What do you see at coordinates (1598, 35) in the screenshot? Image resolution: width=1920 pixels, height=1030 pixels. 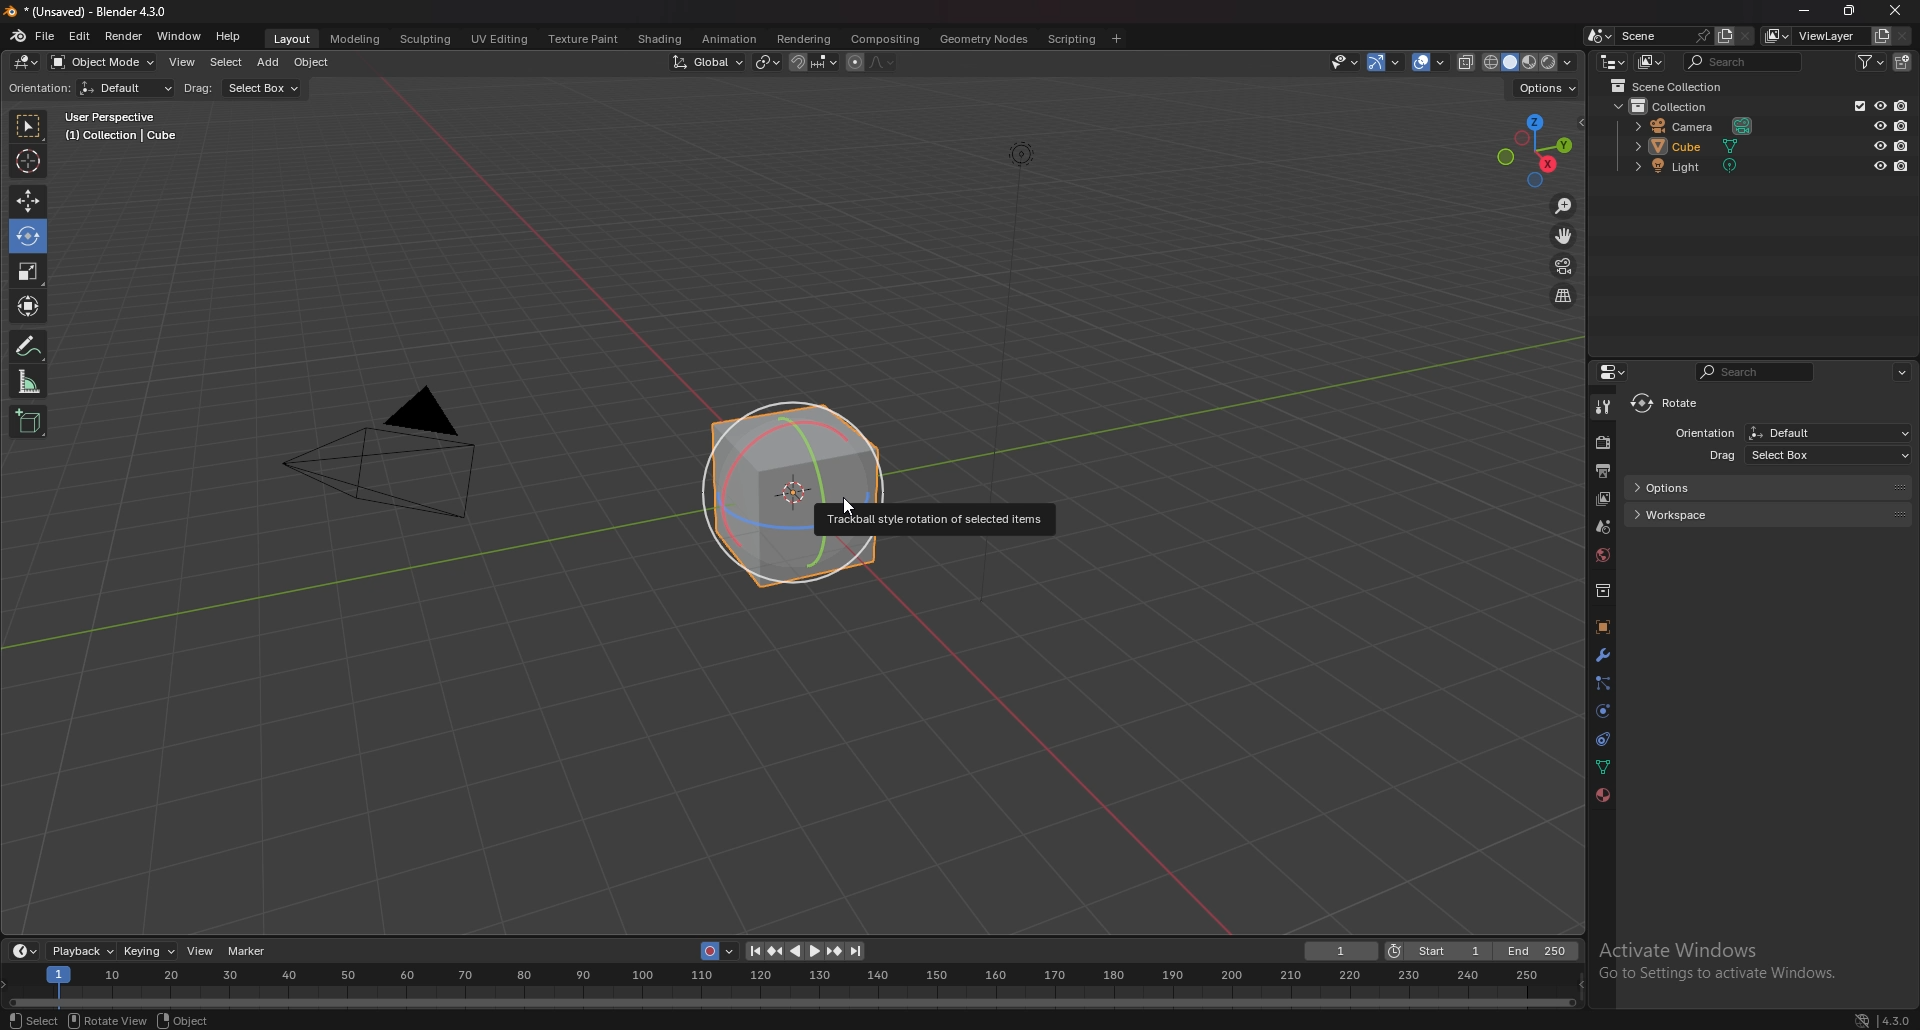 I see `browse scene` at bounding box center [1598, 35].